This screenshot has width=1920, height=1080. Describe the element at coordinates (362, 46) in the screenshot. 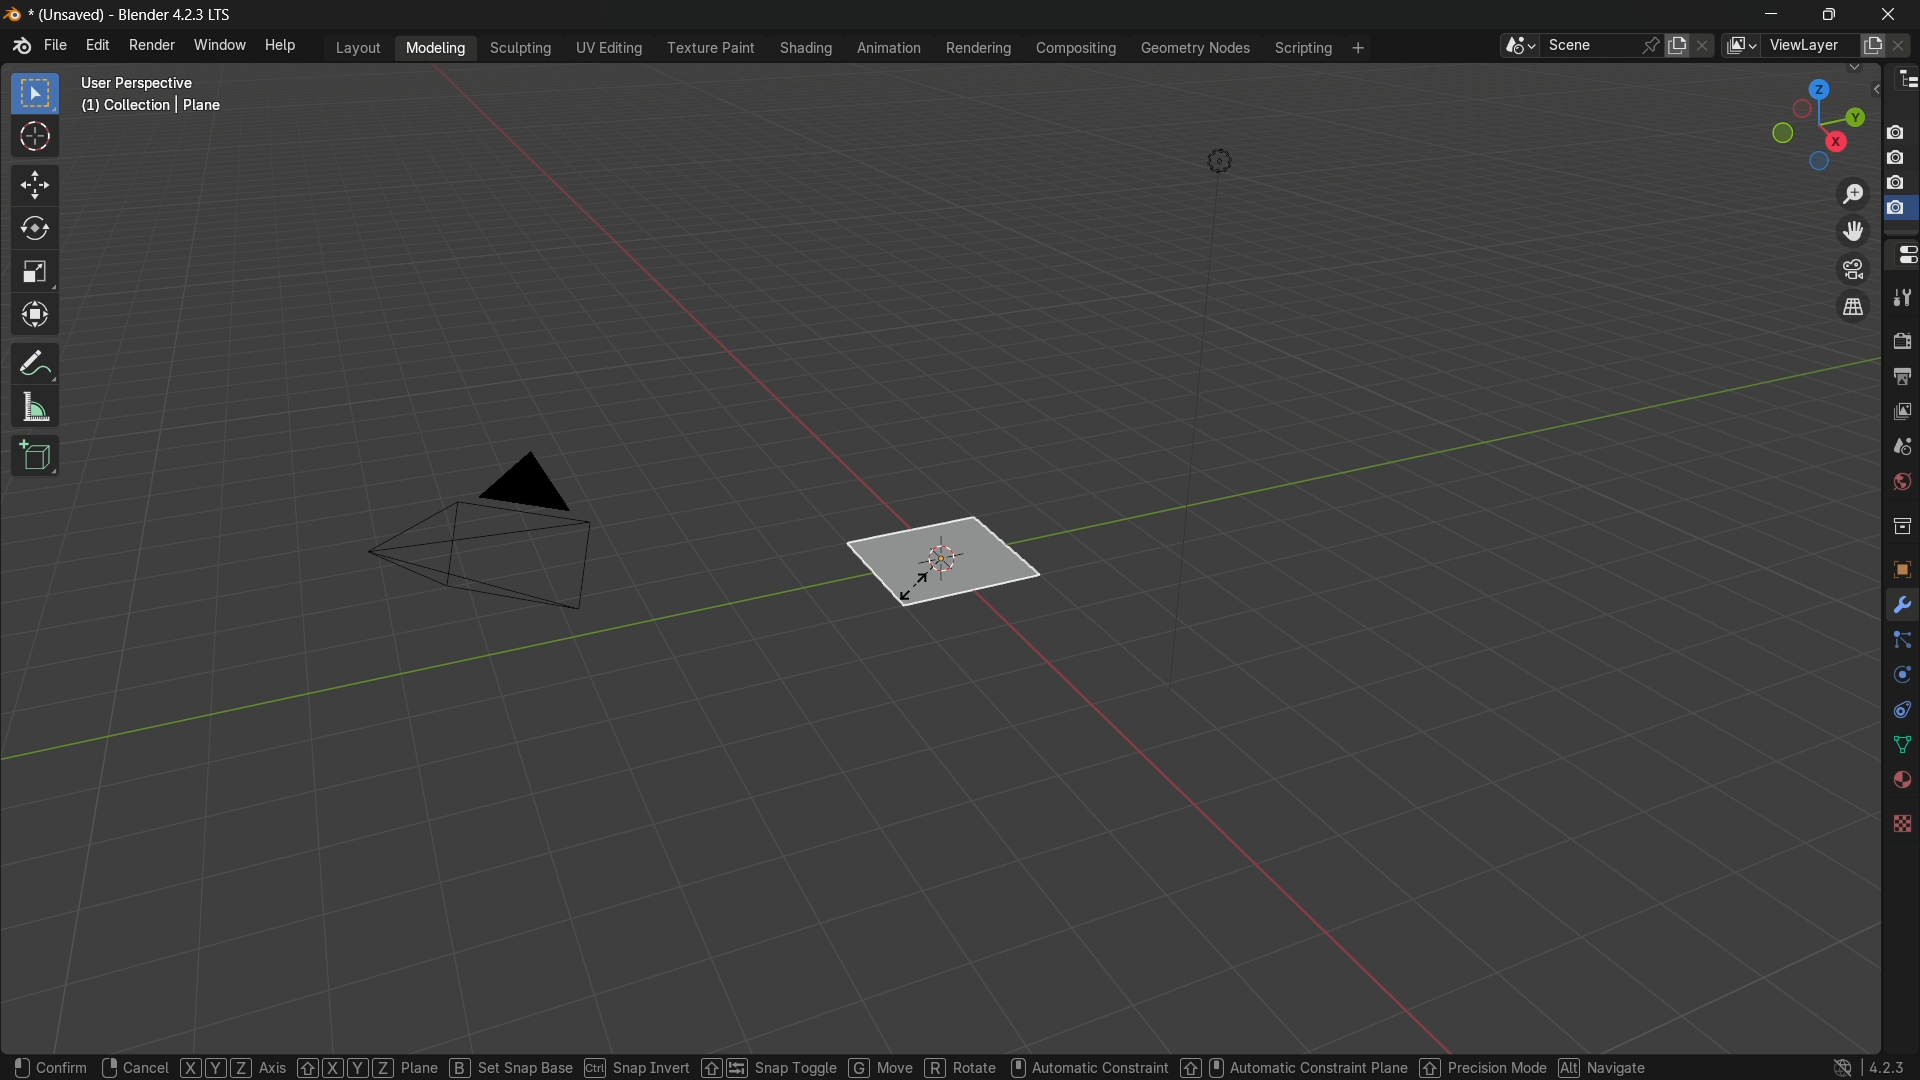

I see `layout` at that location.